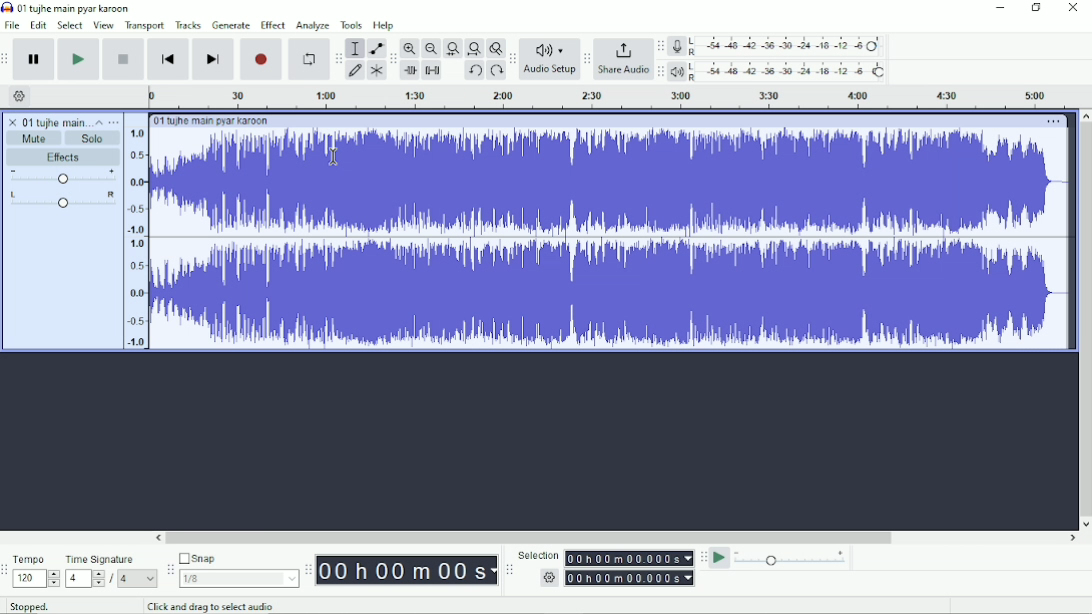 This screenshot has width=1092, height=614. I want to click on Help, so click(386, 26).